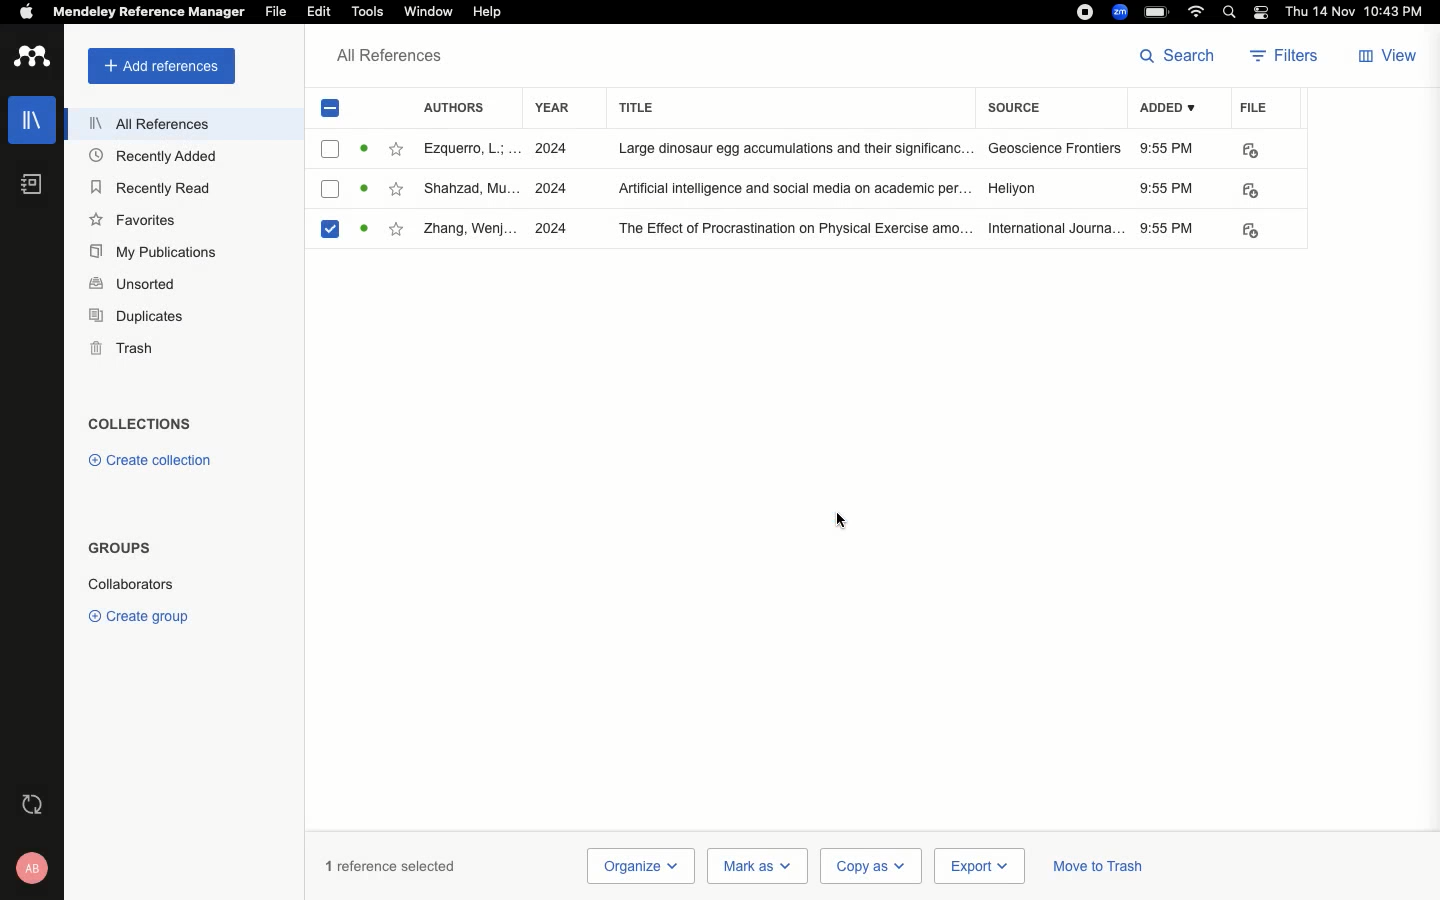 This screenshot has width=1440, height=900. Describe the element at coordinates (797, 148) in the screenshot. I see `large dinasour egg accumolatations and their significance` at that location.